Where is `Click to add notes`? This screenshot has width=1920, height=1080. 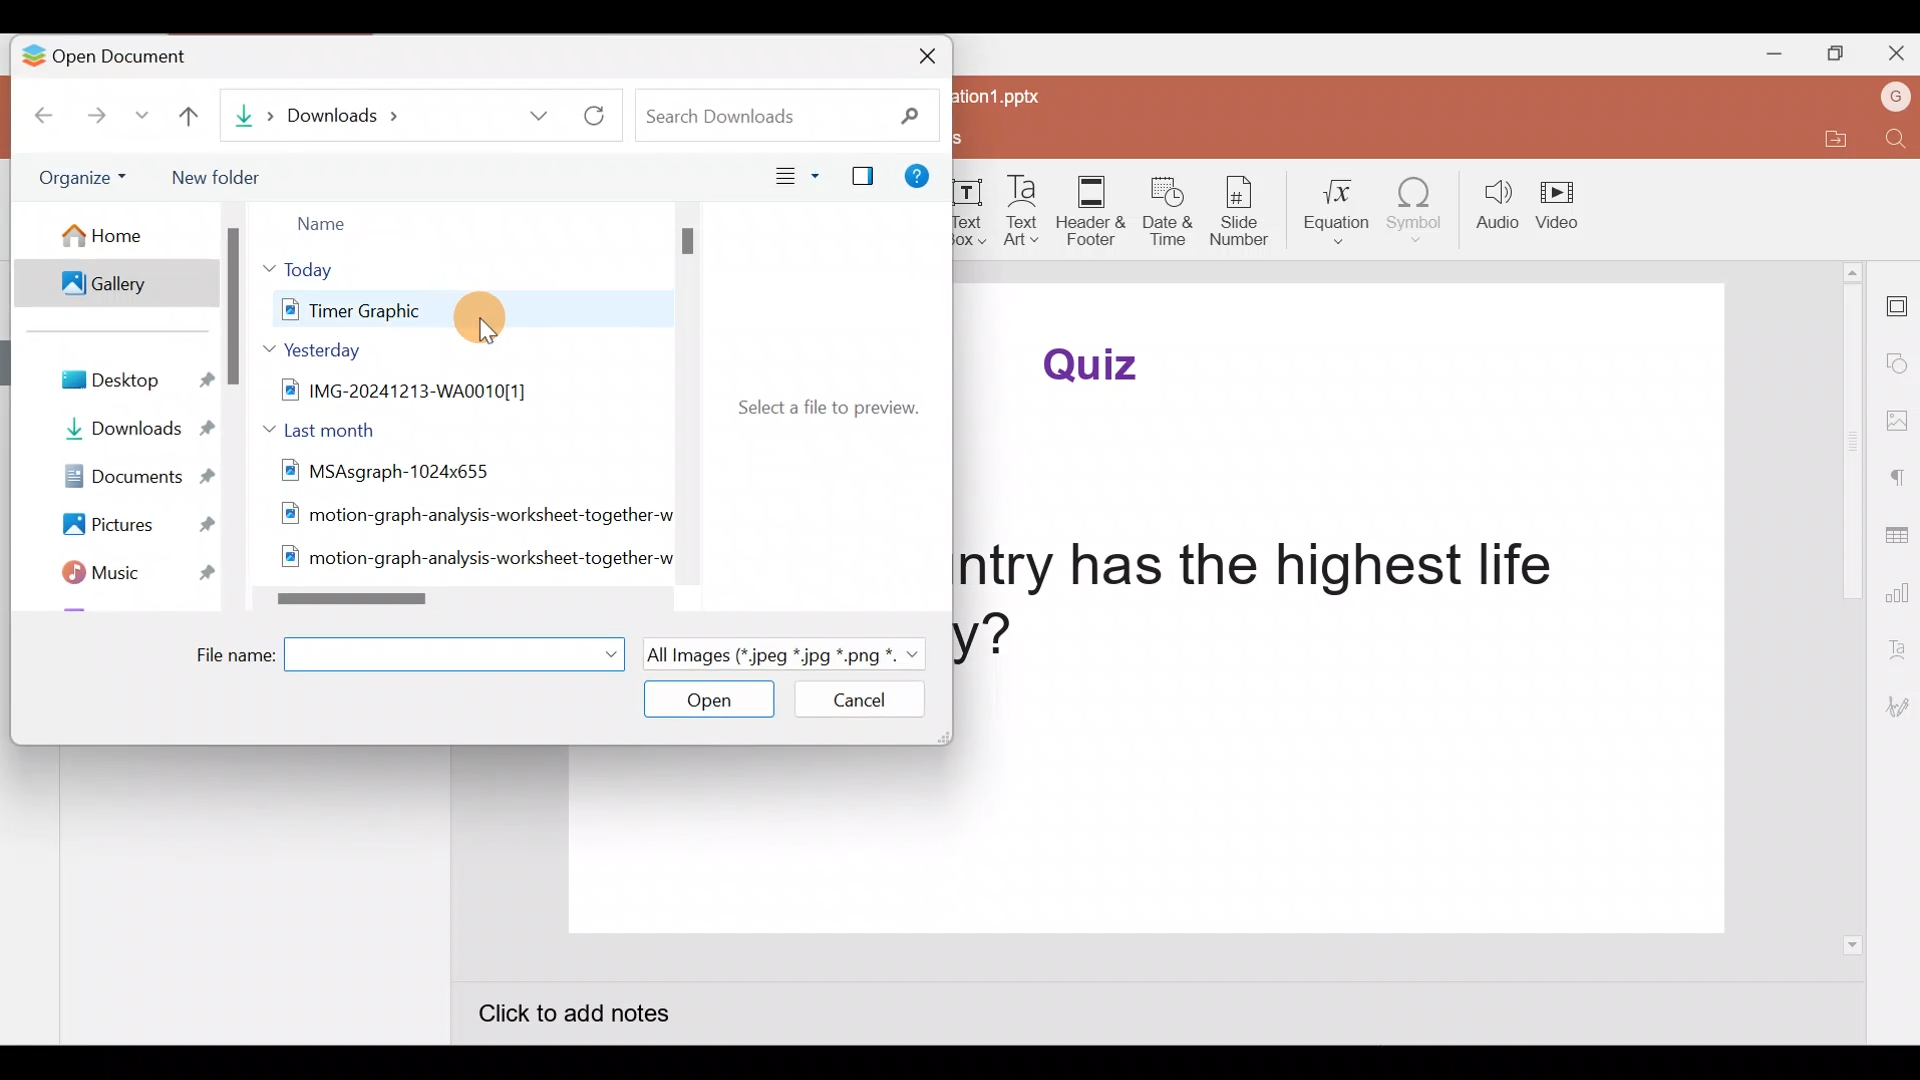
Click to add notes is located at coordinates (594, 1018).